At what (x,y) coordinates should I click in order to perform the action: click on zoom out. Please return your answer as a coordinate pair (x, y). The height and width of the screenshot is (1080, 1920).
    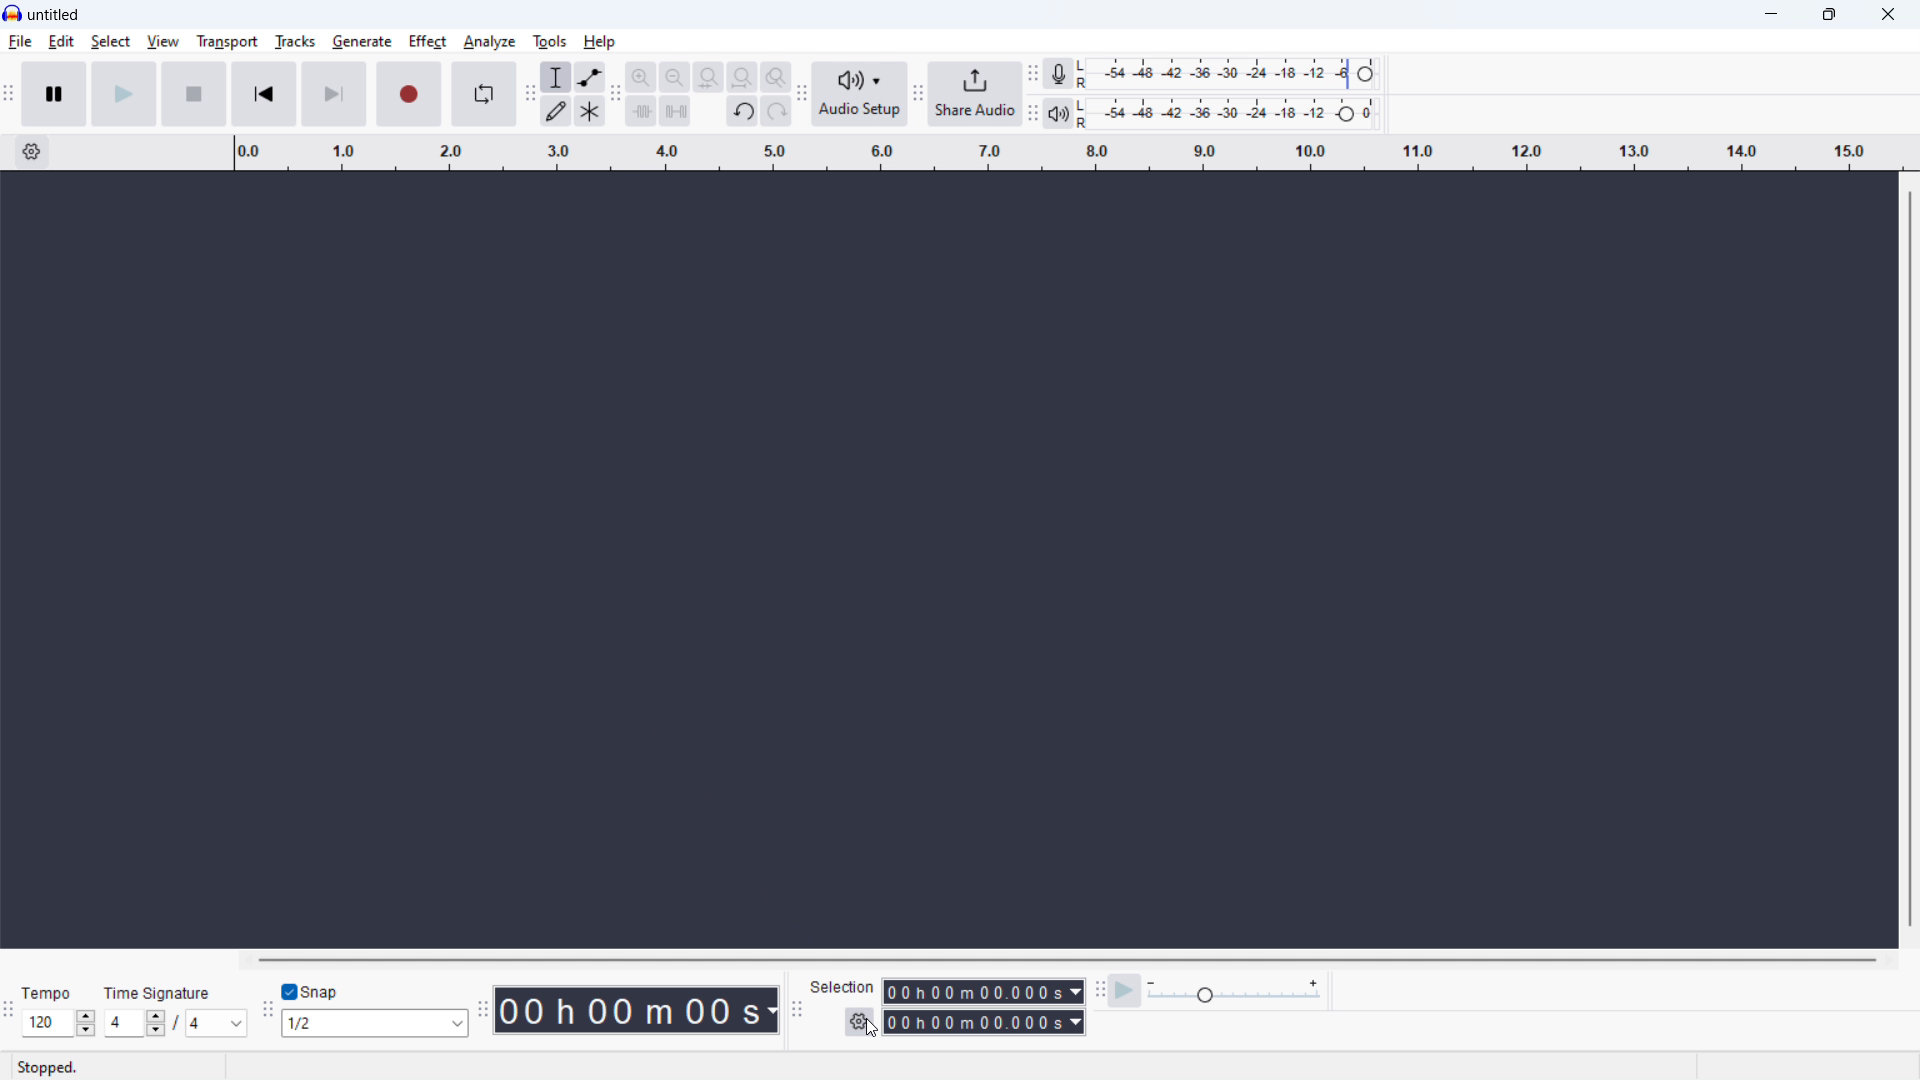
    Looking at the image, I should click on (676, 77).